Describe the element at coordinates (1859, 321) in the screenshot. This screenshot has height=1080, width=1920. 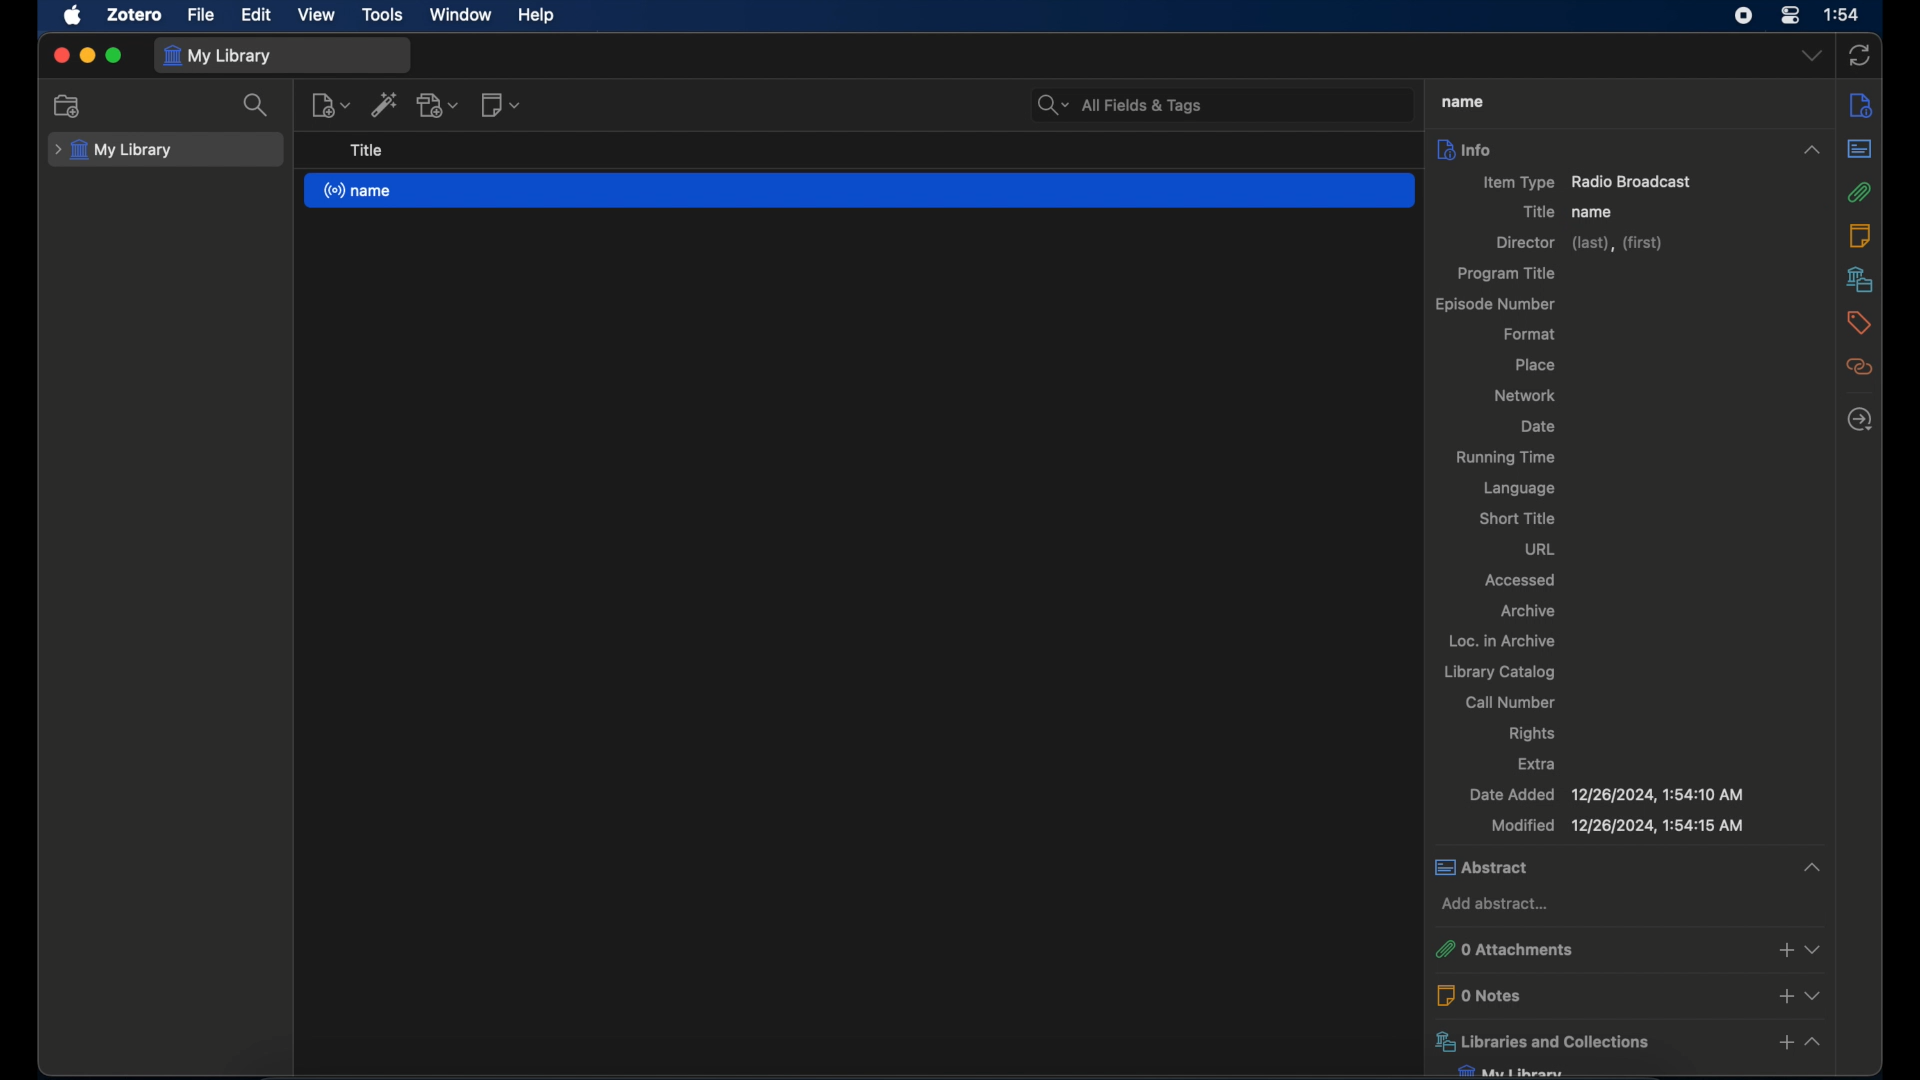
I see `tags` at that location.